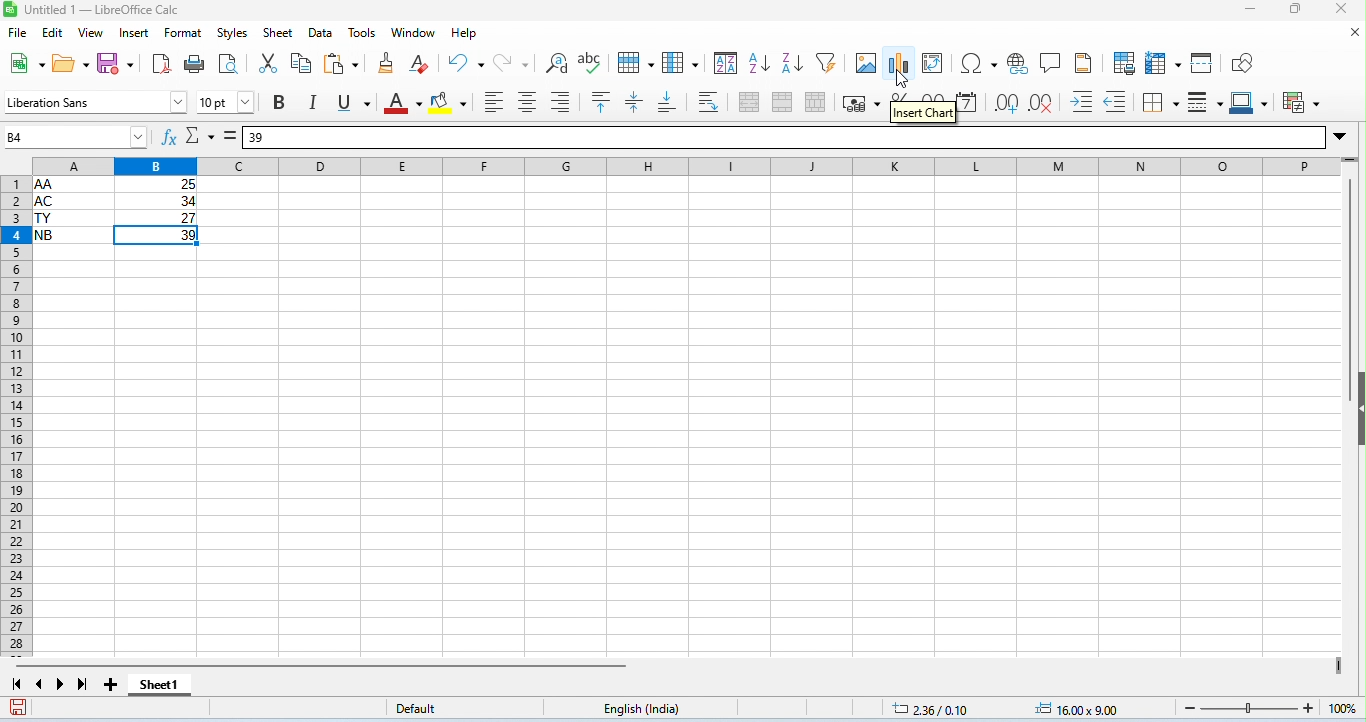 Image resolution: width=1366 pixels, height=722 pixels. Describe the element at coordinates (932, 709) in the screenshot. I see `cursor position` at that location.